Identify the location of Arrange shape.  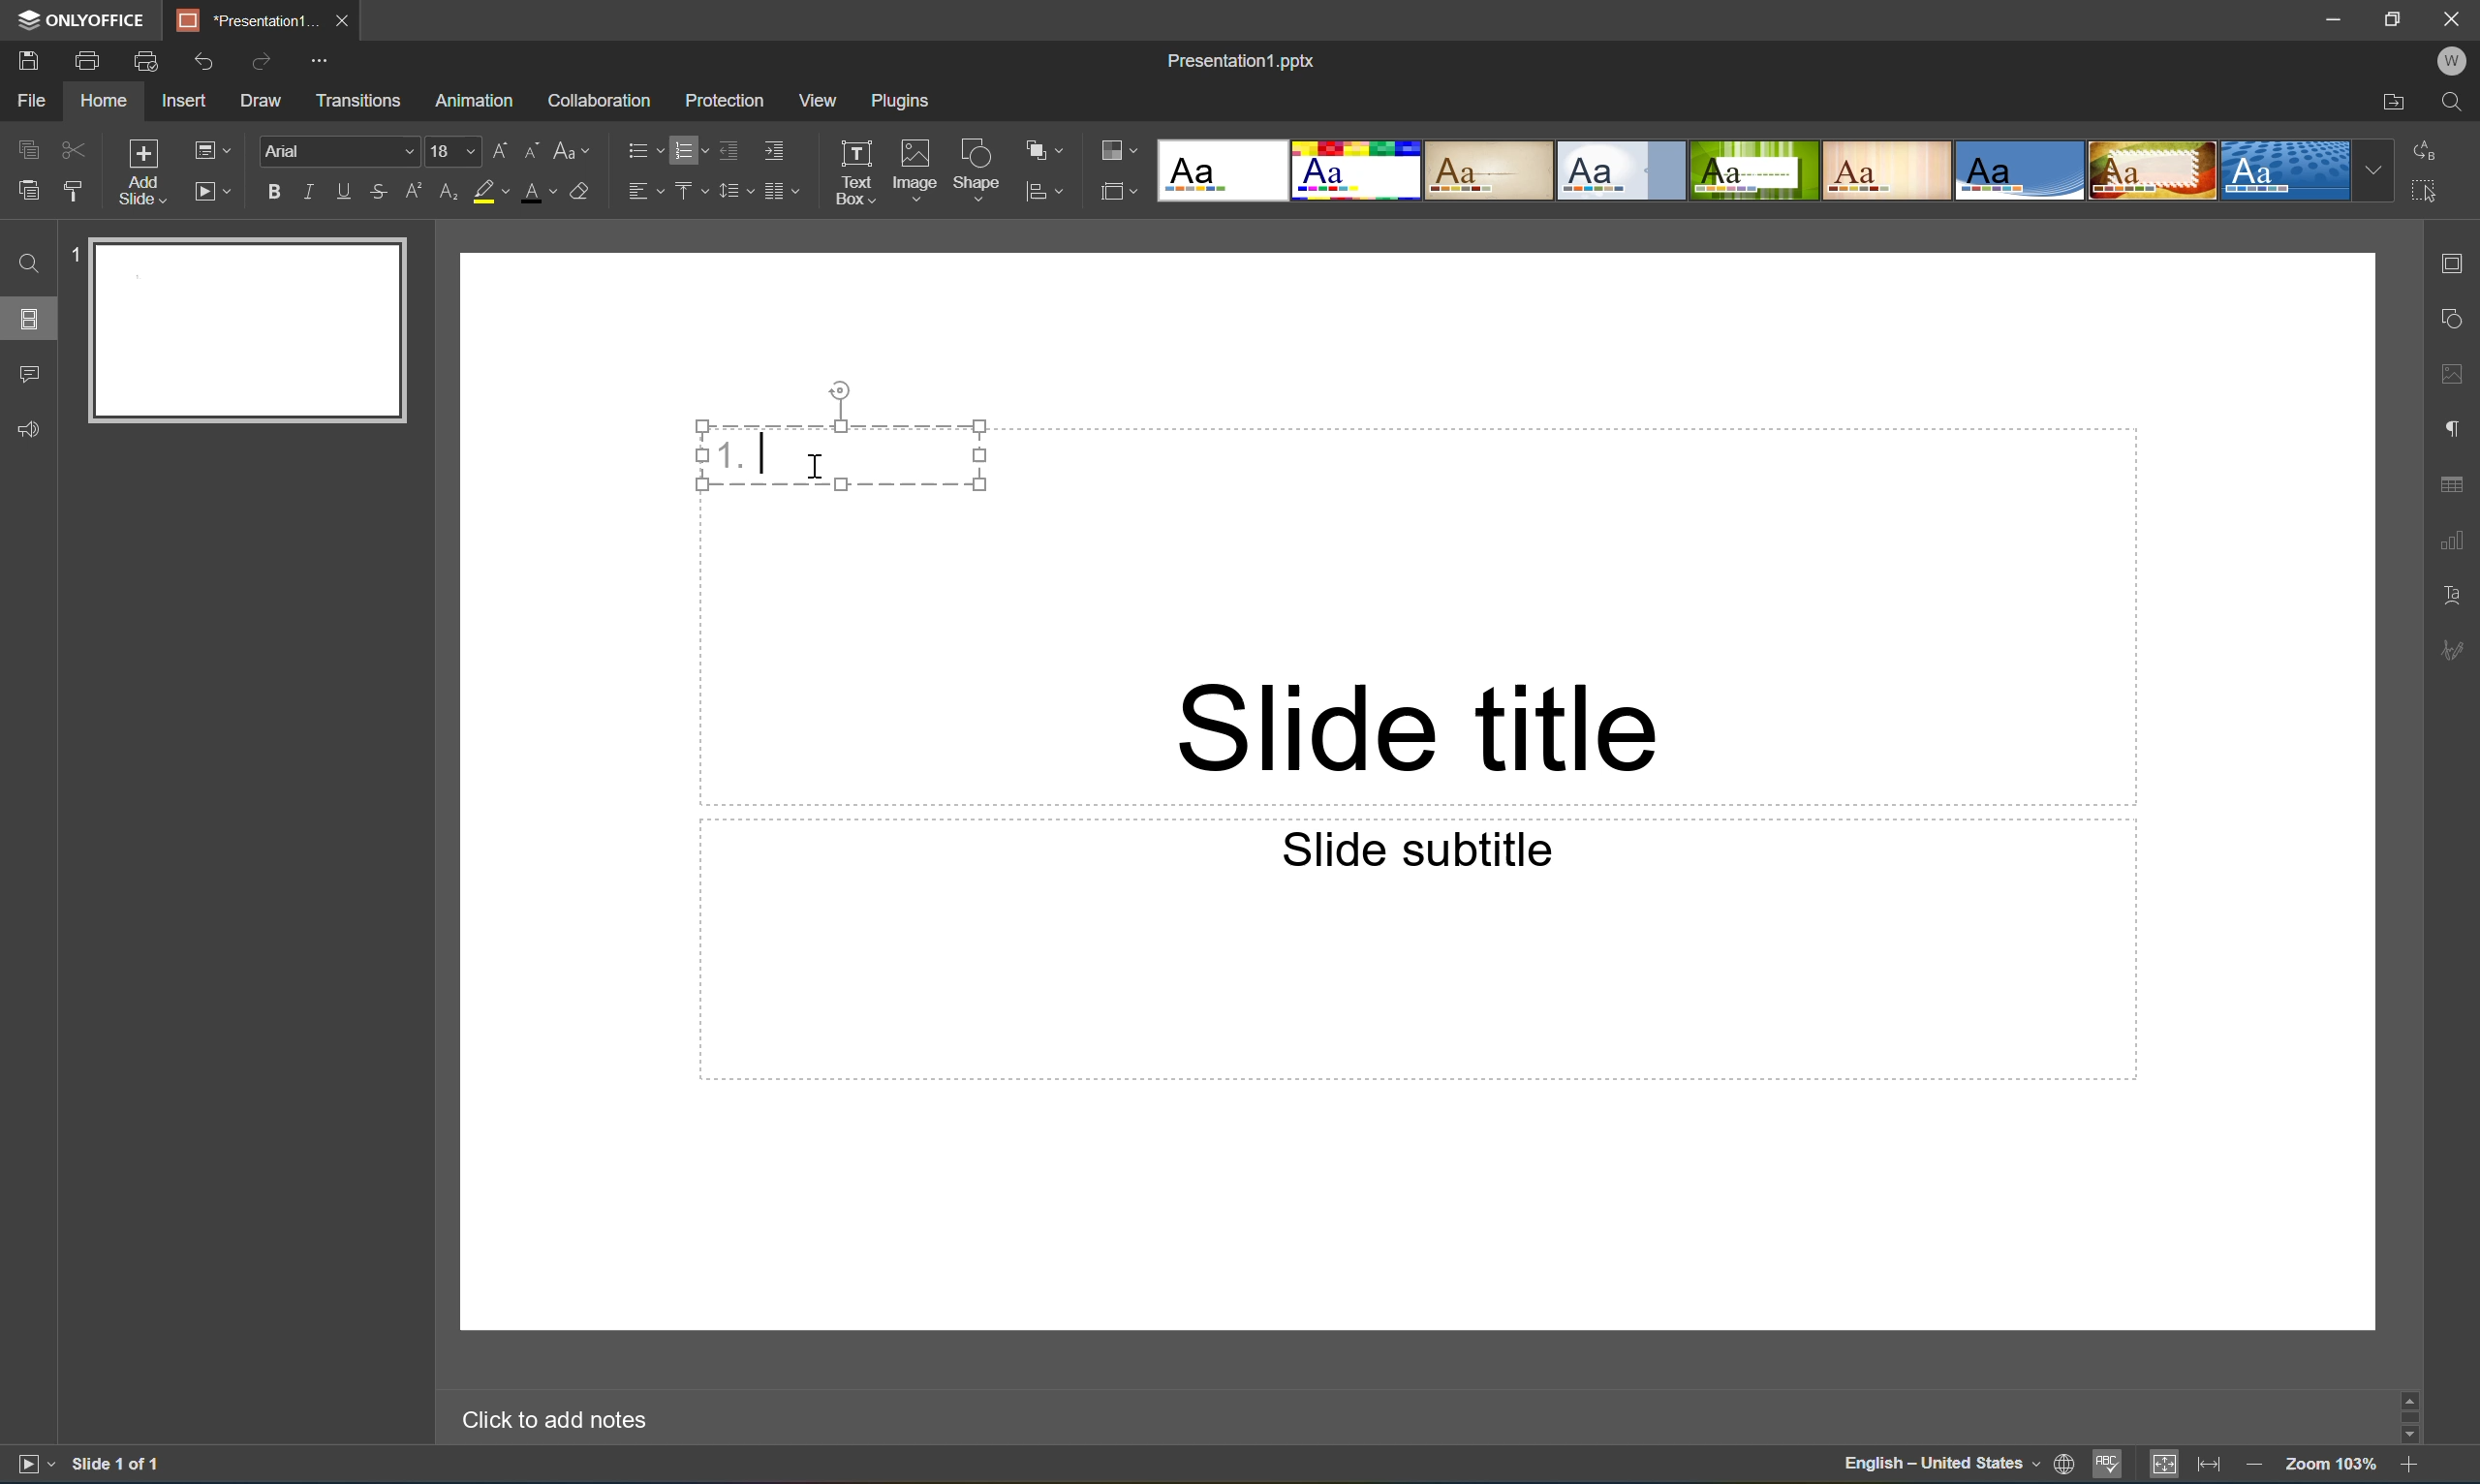
(1044, 145).